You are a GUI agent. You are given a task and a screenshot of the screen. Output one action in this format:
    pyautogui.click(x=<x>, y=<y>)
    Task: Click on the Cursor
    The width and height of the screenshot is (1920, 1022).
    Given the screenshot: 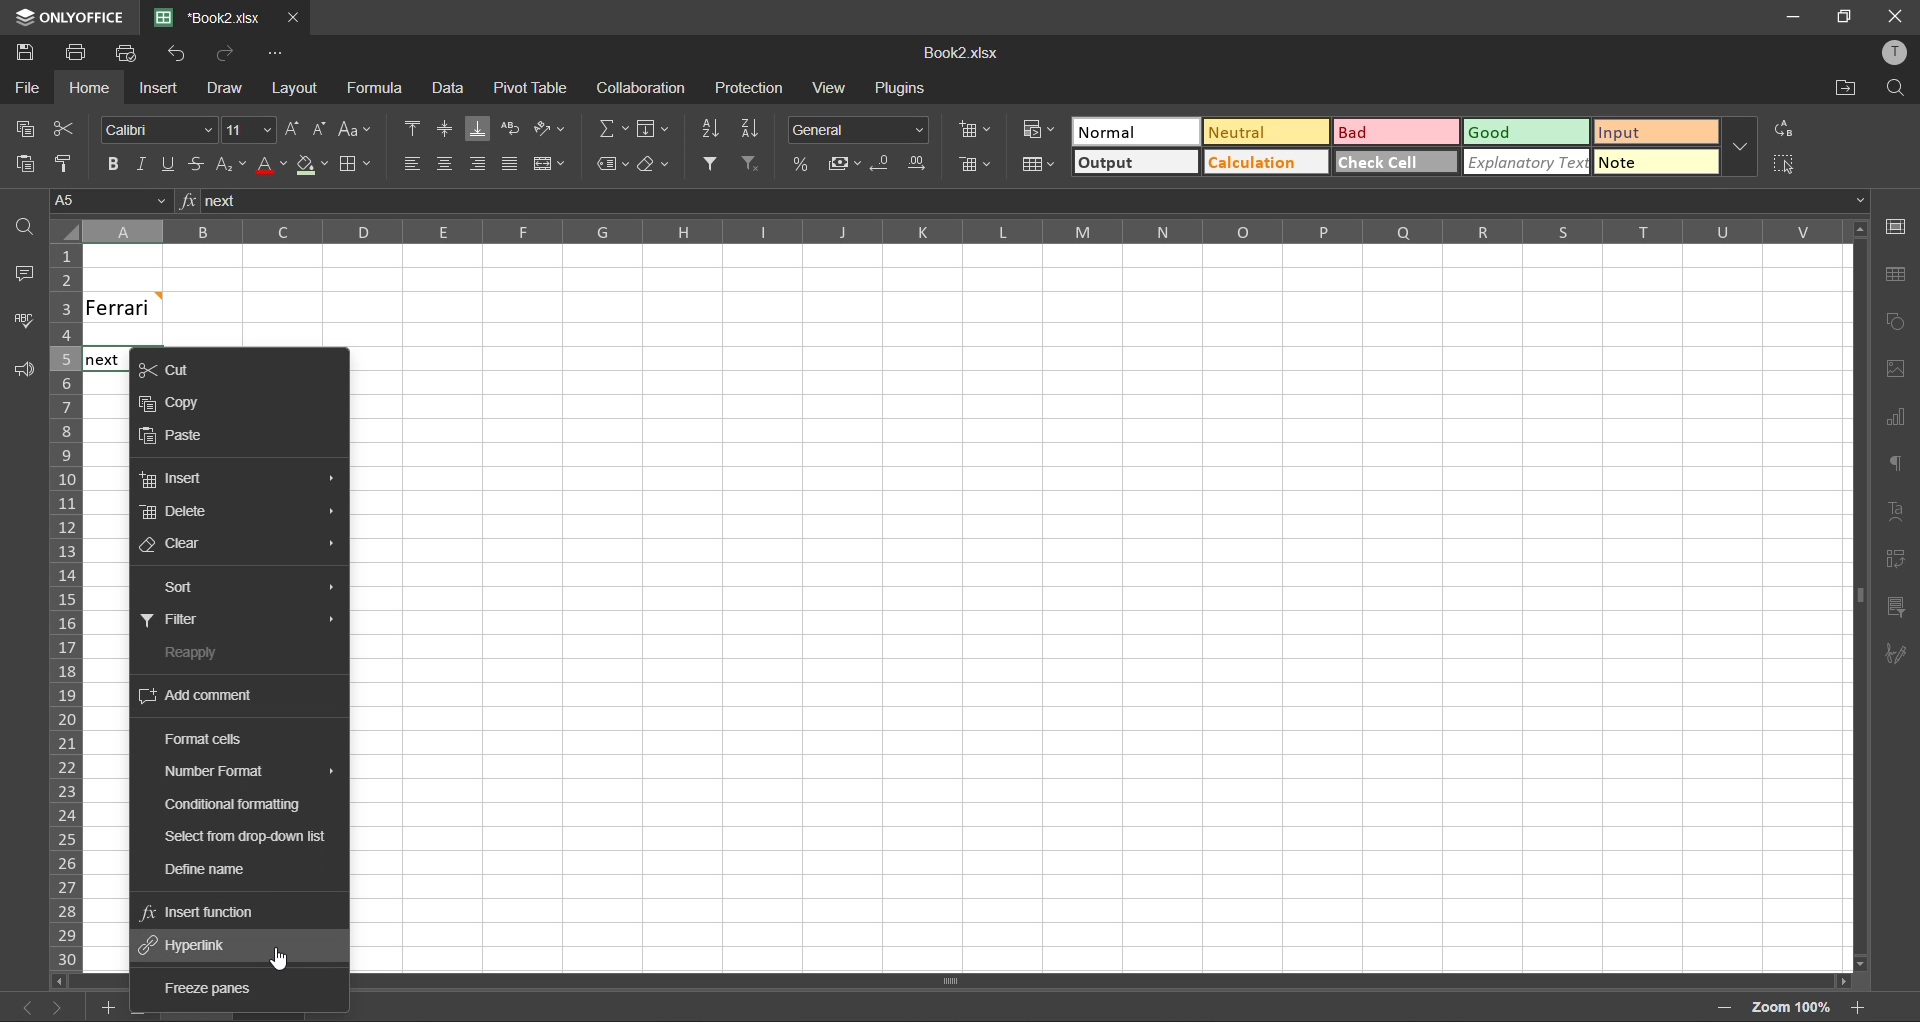 What is the action you would take?
    pyautogui.click(x=281, y=958)
    